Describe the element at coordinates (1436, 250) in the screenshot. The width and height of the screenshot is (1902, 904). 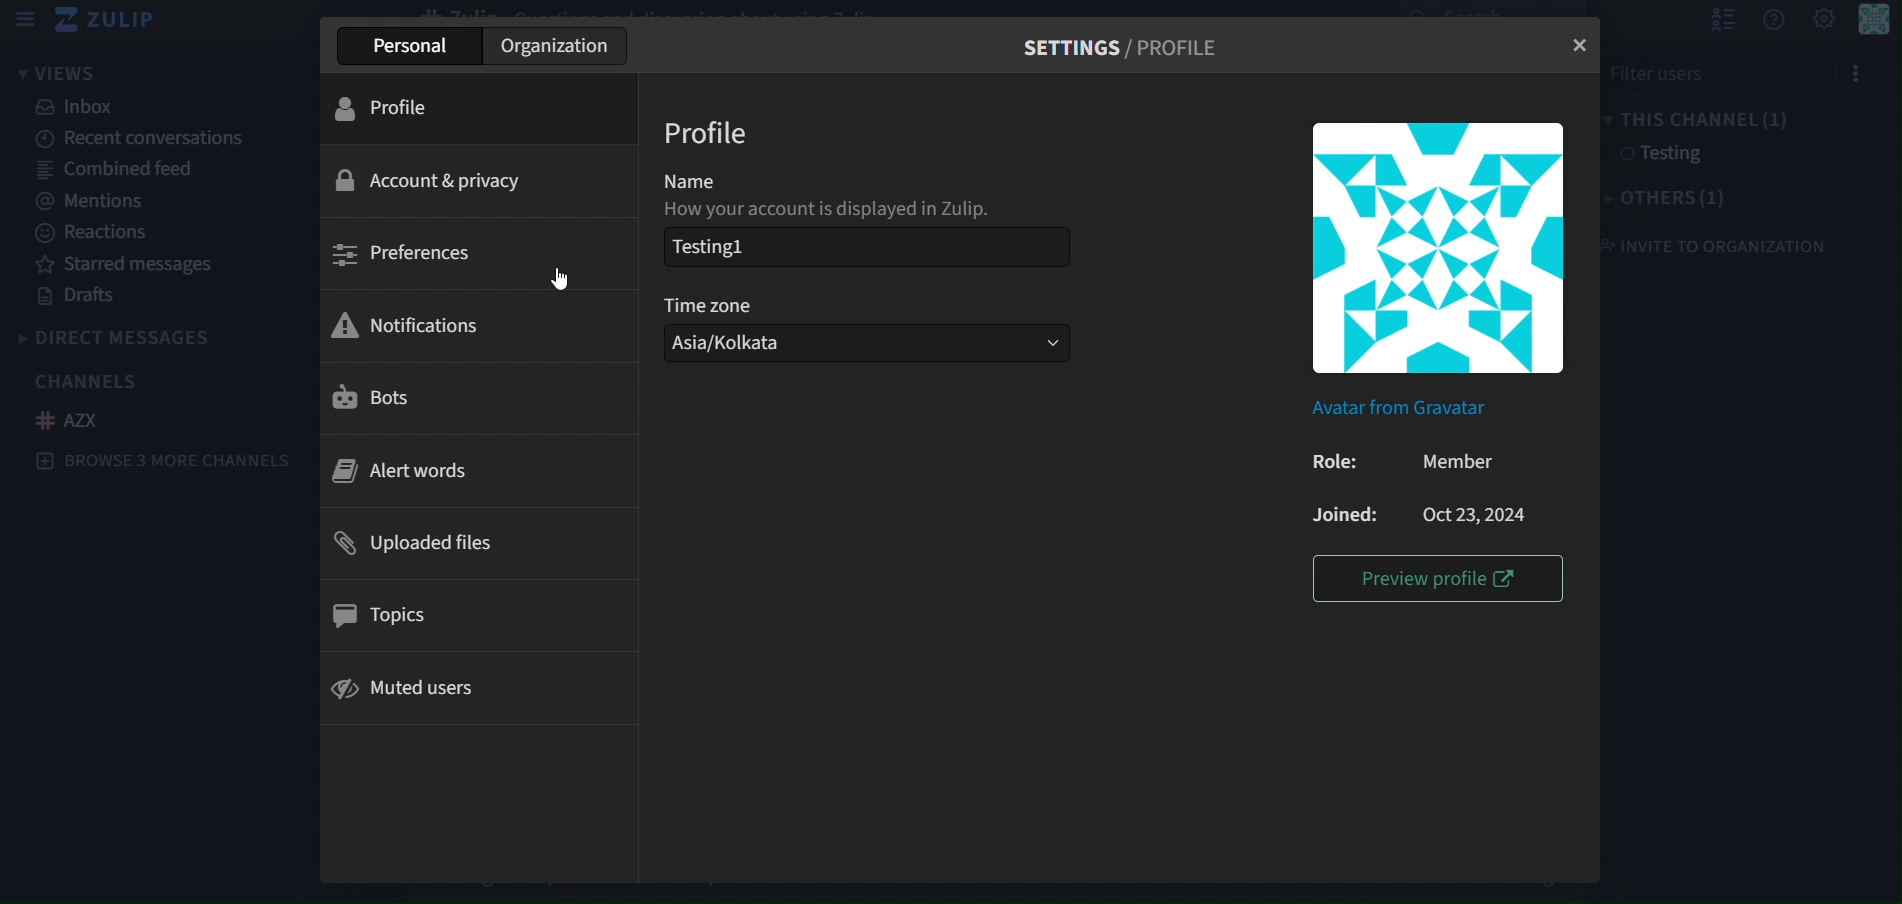
I see `icon` at that location.